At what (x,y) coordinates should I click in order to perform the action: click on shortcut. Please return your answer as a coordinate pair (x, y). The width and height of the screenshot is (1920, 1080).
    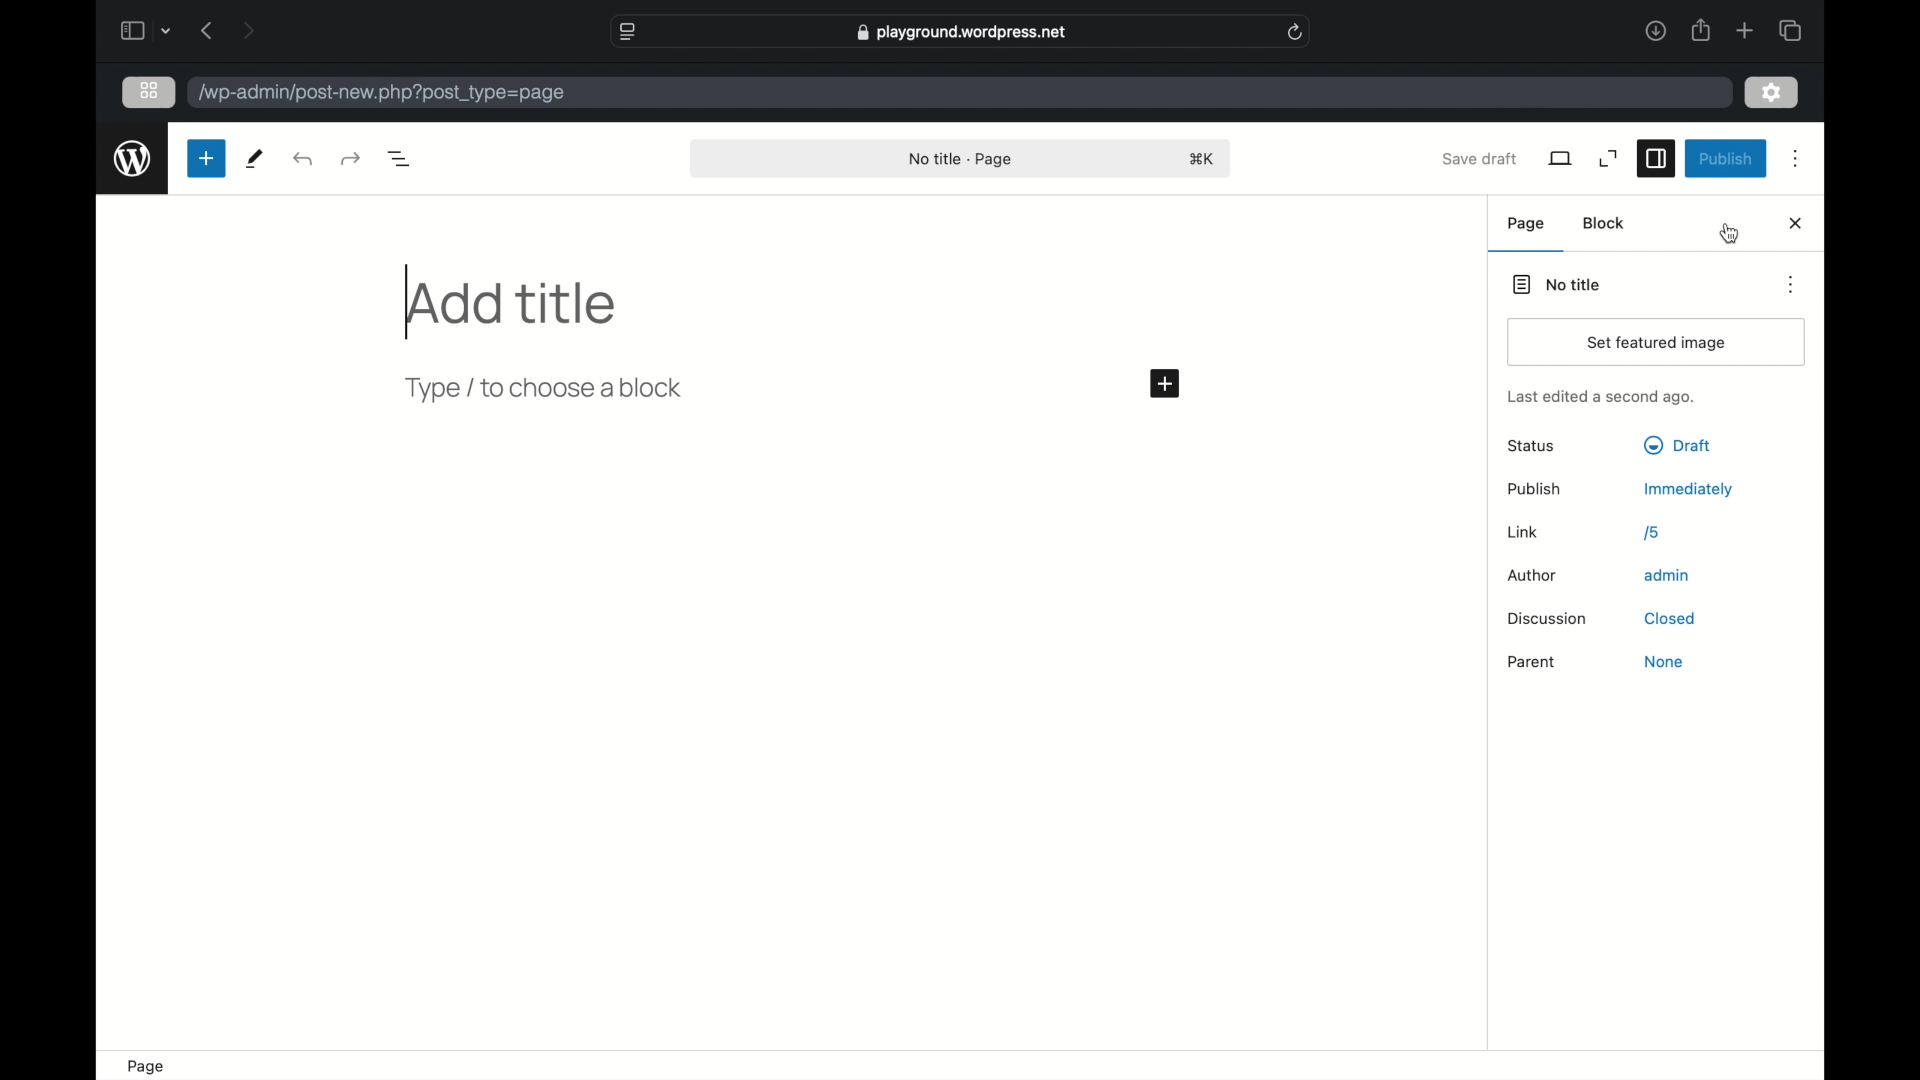
    Looking at the image, I should click on (1204, 160).